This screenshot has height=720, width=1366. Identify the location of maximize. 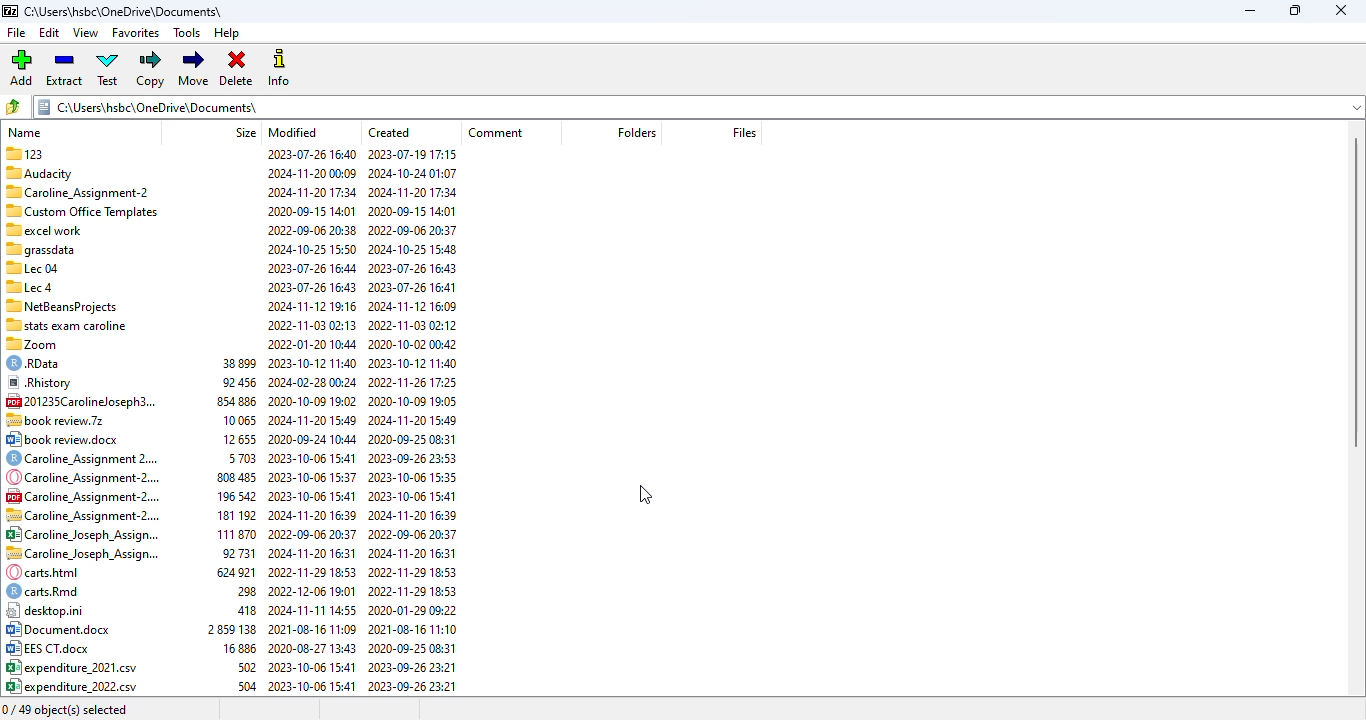
(1294, 11).